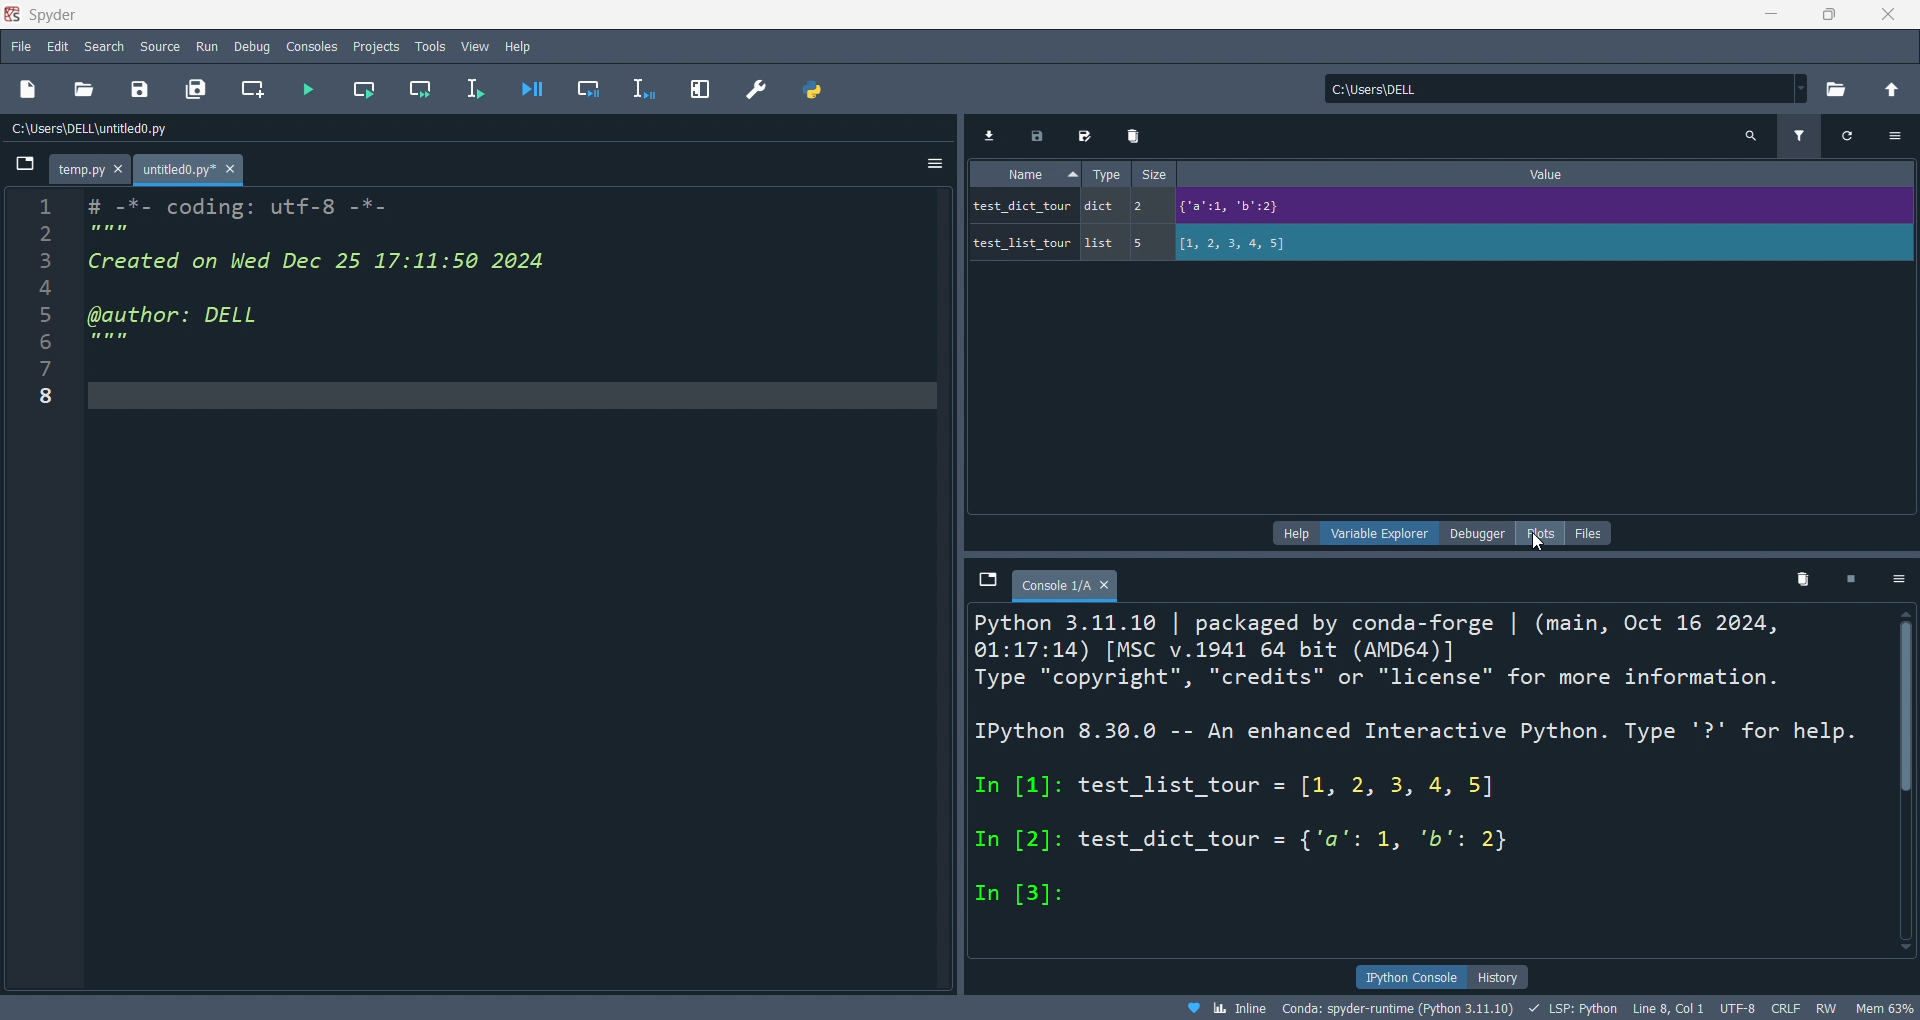 This screenshot has width=1920, height=1020. I want to click on save, so click(141, 88).